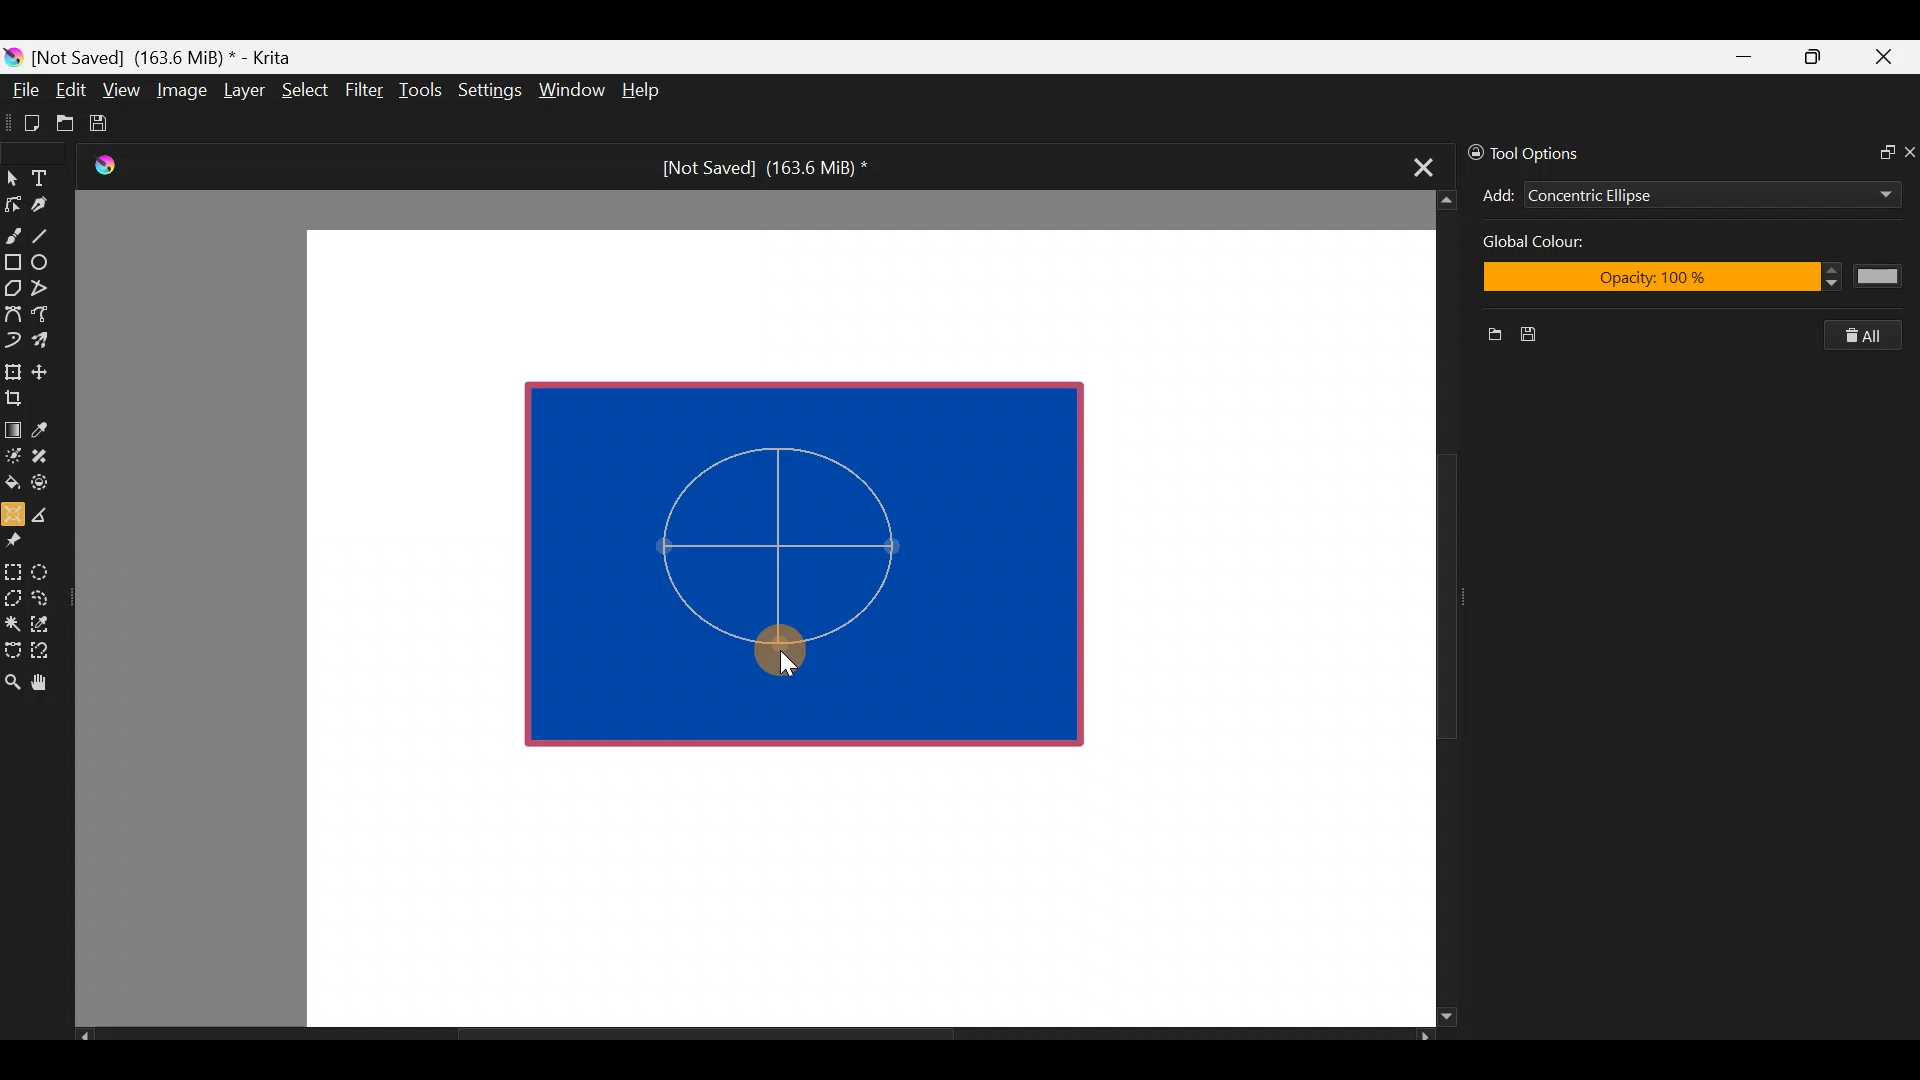 The image size is (1920, 1080). What do you see at coordinates (1872, 335) in the screenshot?
I see `Clear all` at bounding box center [1872, 335].